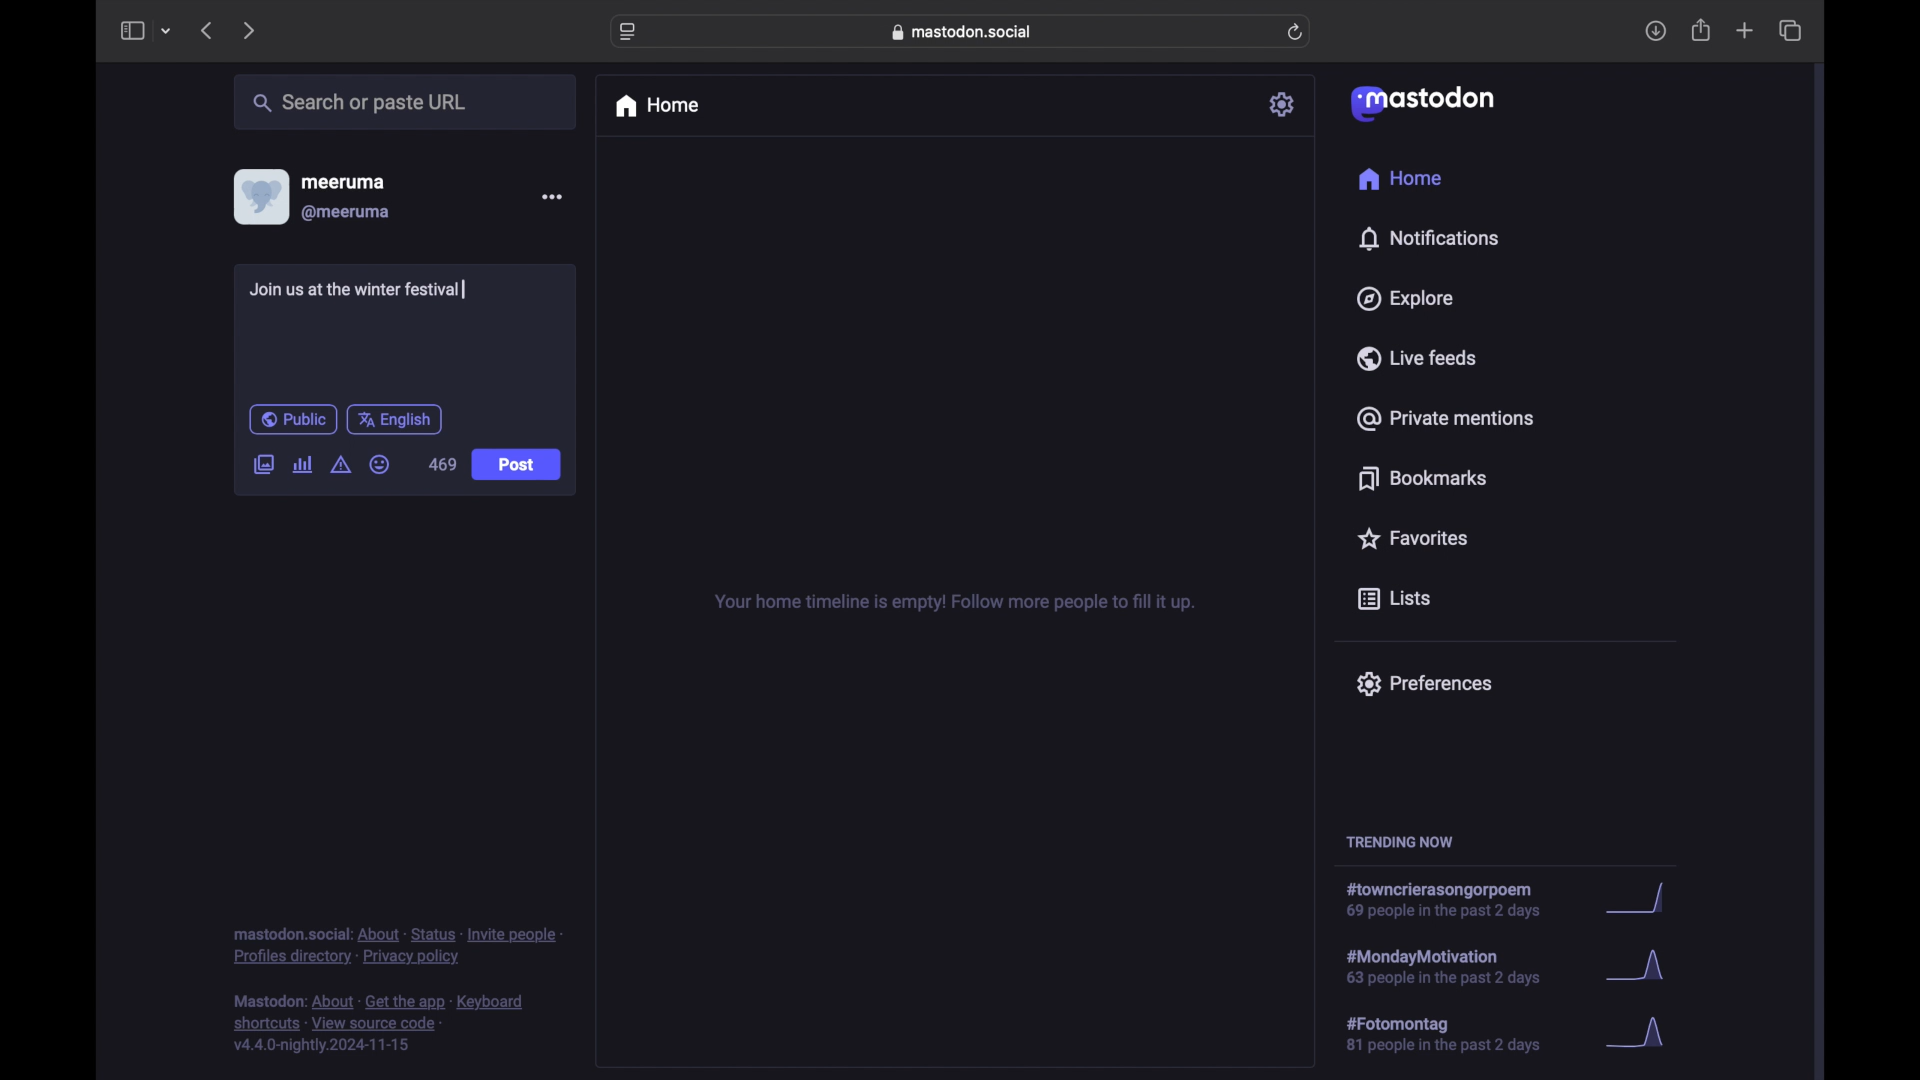 This screenshot has width=1920, height=1080. I want to click on trending now, so click(1399, 842).